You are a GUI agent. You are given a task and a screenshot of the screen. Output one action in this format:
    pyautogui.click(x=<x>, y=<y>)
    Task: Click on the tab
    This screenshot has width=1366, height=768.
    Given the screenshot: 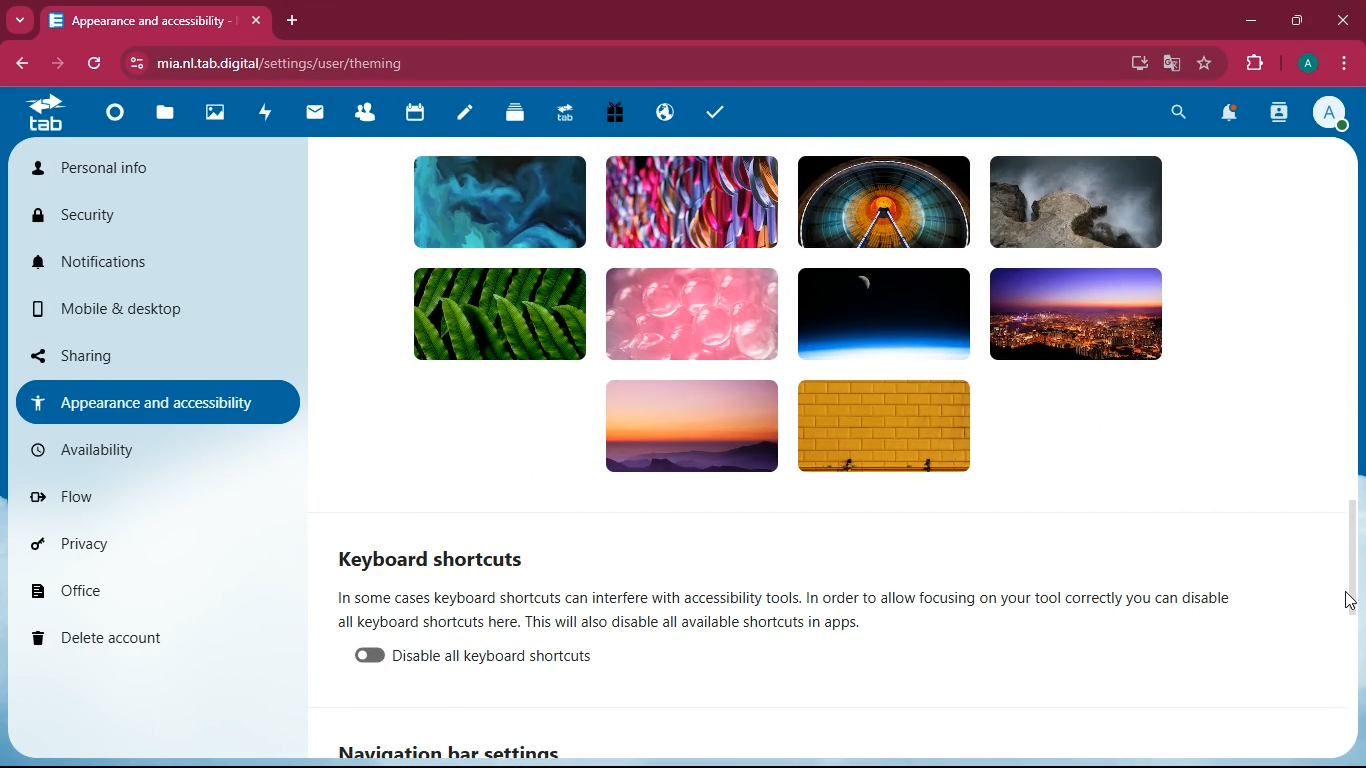 What is the action you would take?
    pyautogui.click(x=46, y=112)
    